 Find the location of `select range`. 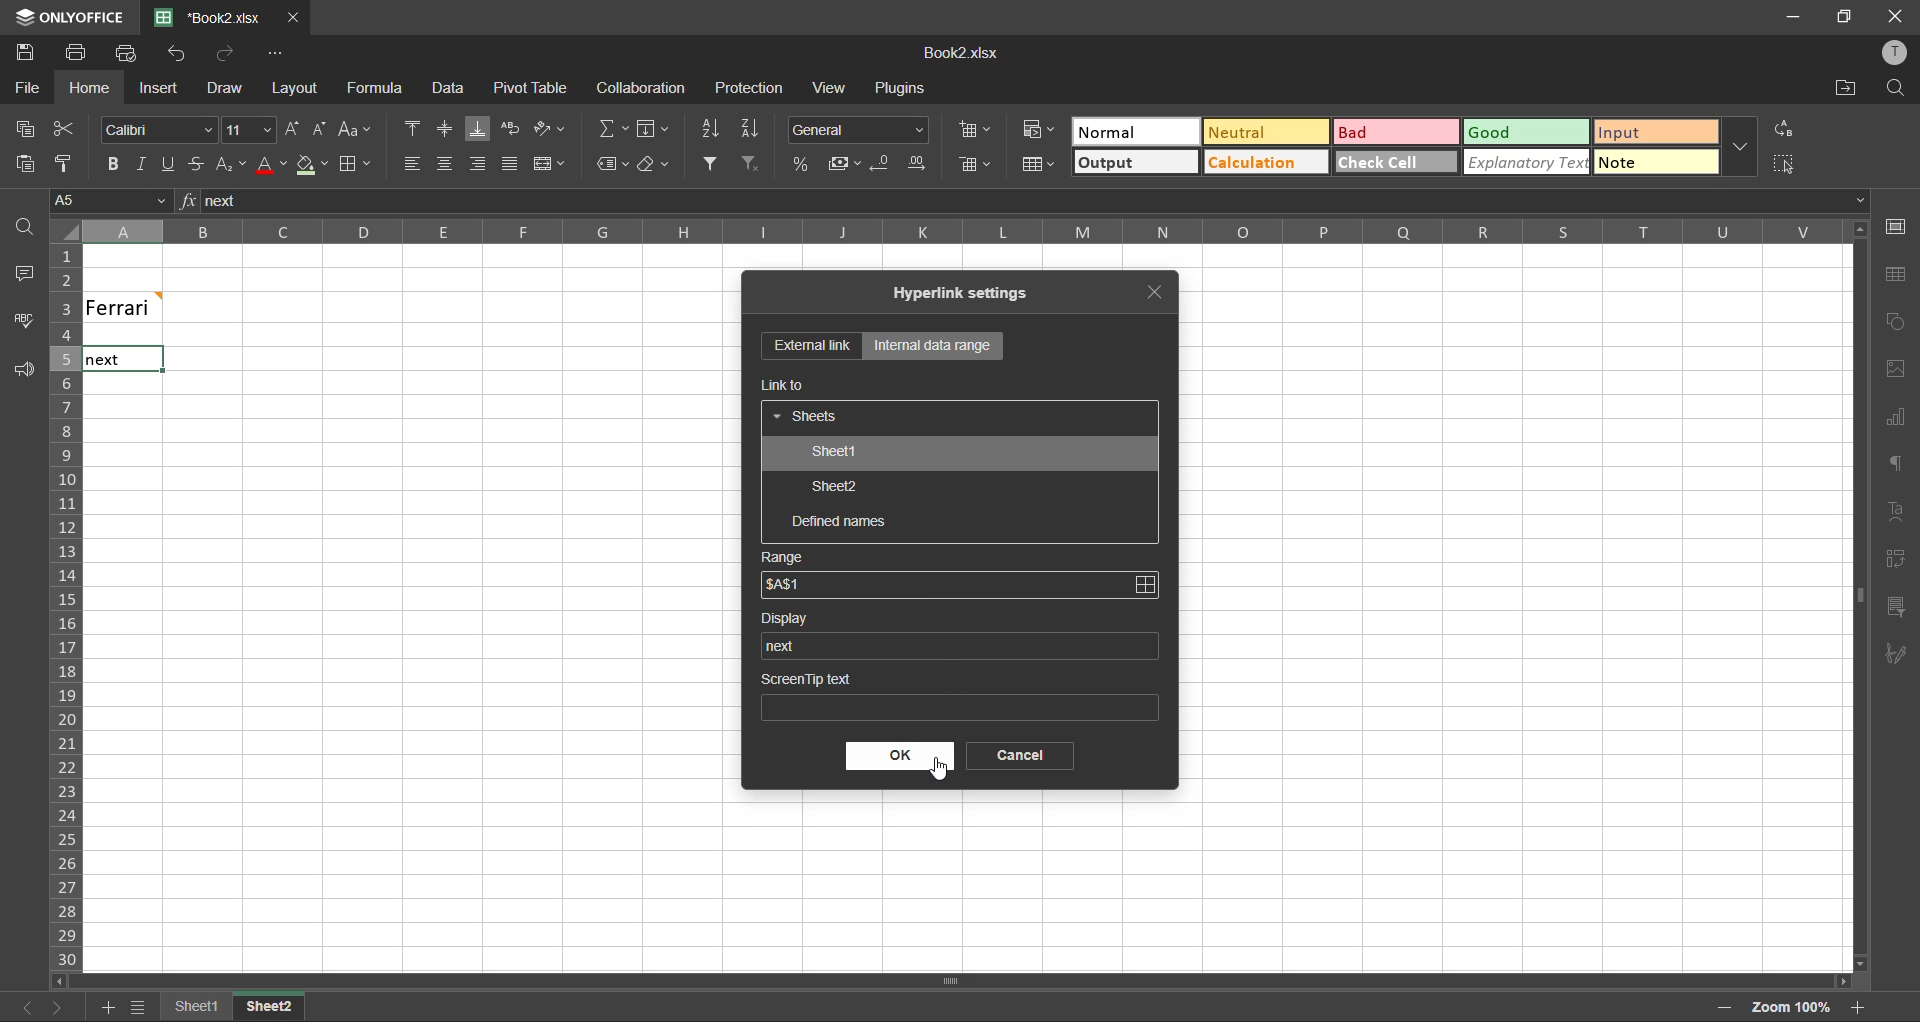

select range is located at coordinates (1145, 586).